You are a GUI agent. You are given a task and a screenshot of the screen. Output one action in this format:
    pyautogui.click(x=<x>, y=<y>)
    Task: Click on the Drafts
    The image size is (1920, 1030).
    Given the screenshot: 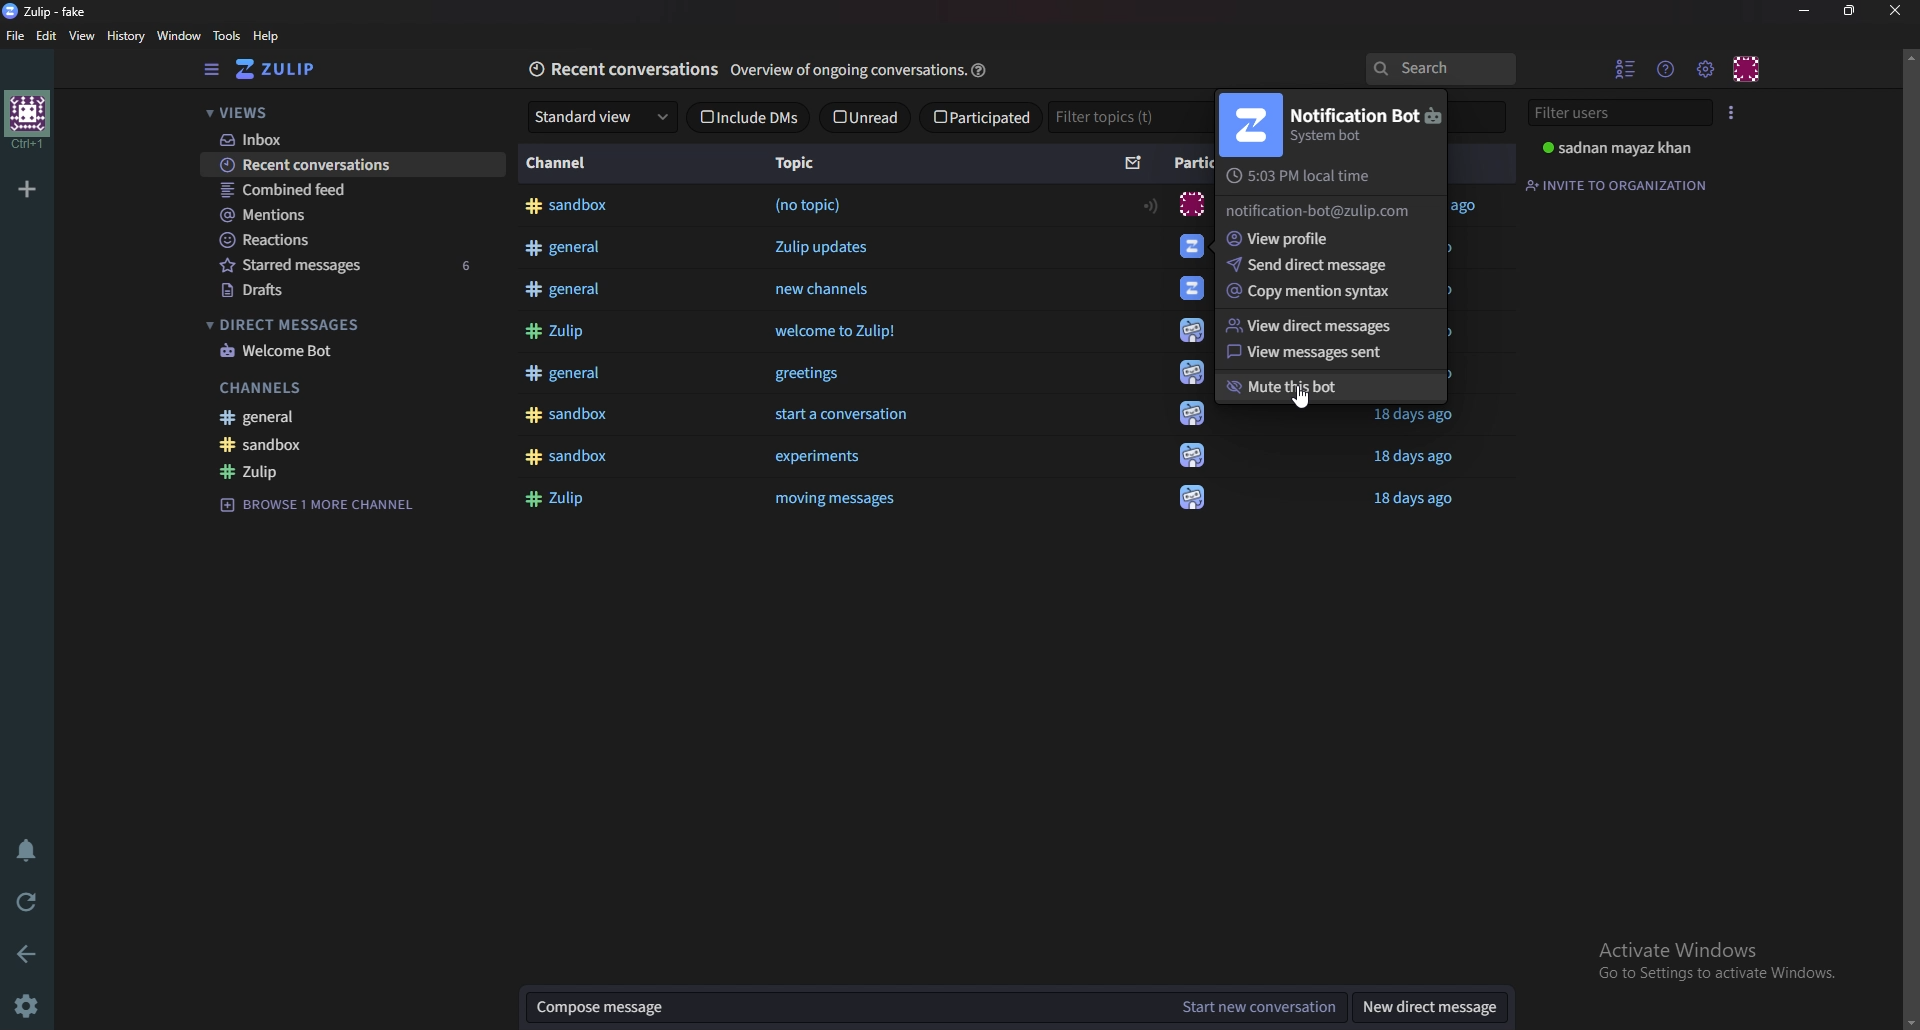 What is the action you would take?
    pyautogui.click(x=334, y=291)
    